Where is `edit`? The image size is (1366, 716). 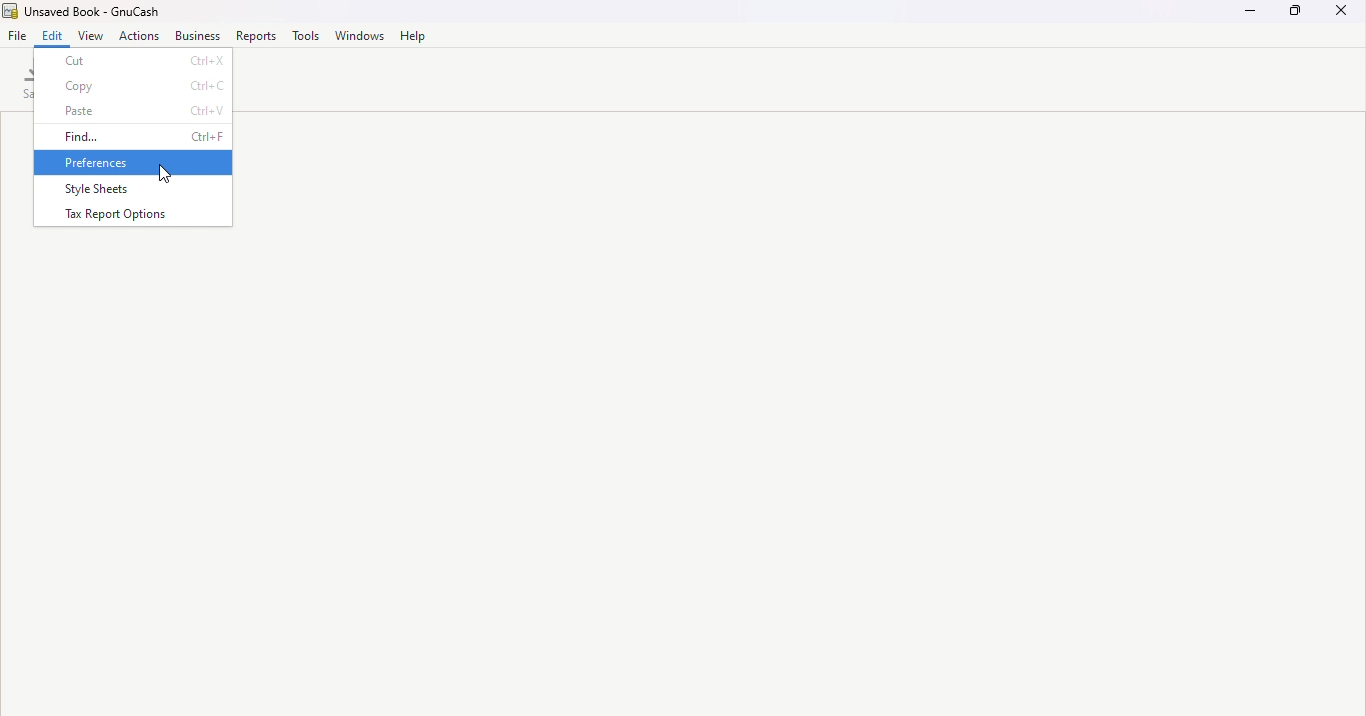
edit is located at coordinates (54, 35).